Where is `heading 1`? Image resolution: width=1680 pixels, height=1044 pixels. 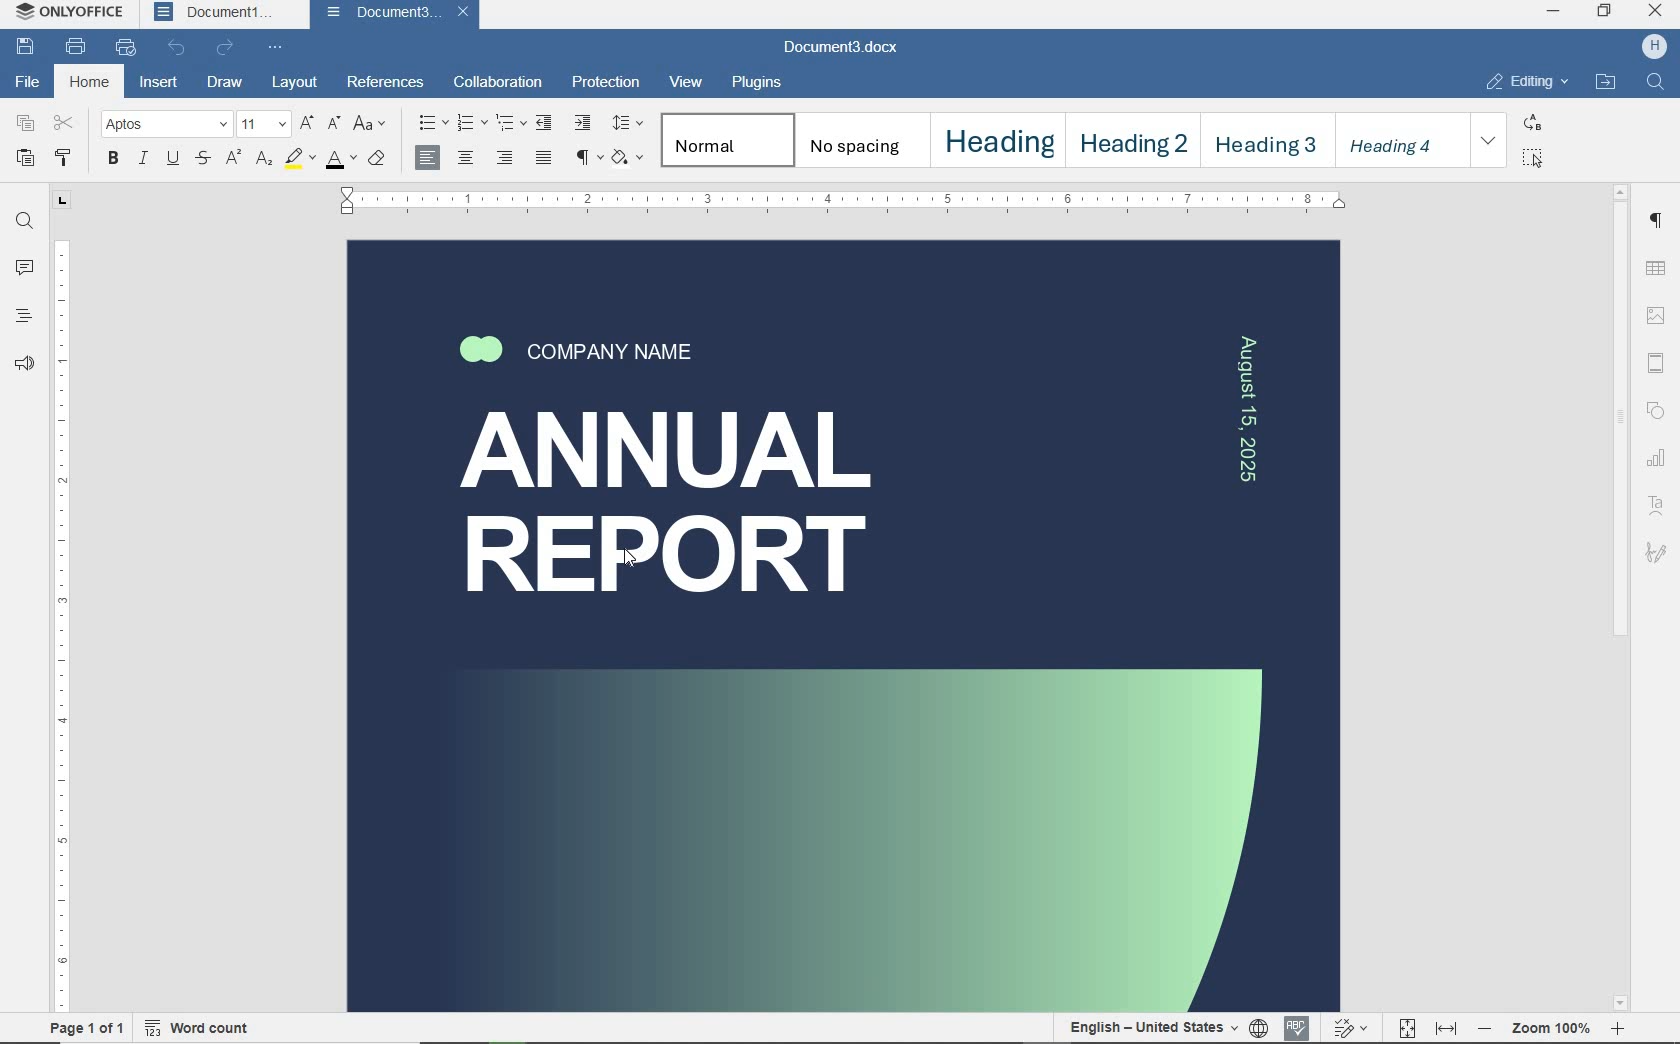
heading 1 is located at coordinates (994, 140).